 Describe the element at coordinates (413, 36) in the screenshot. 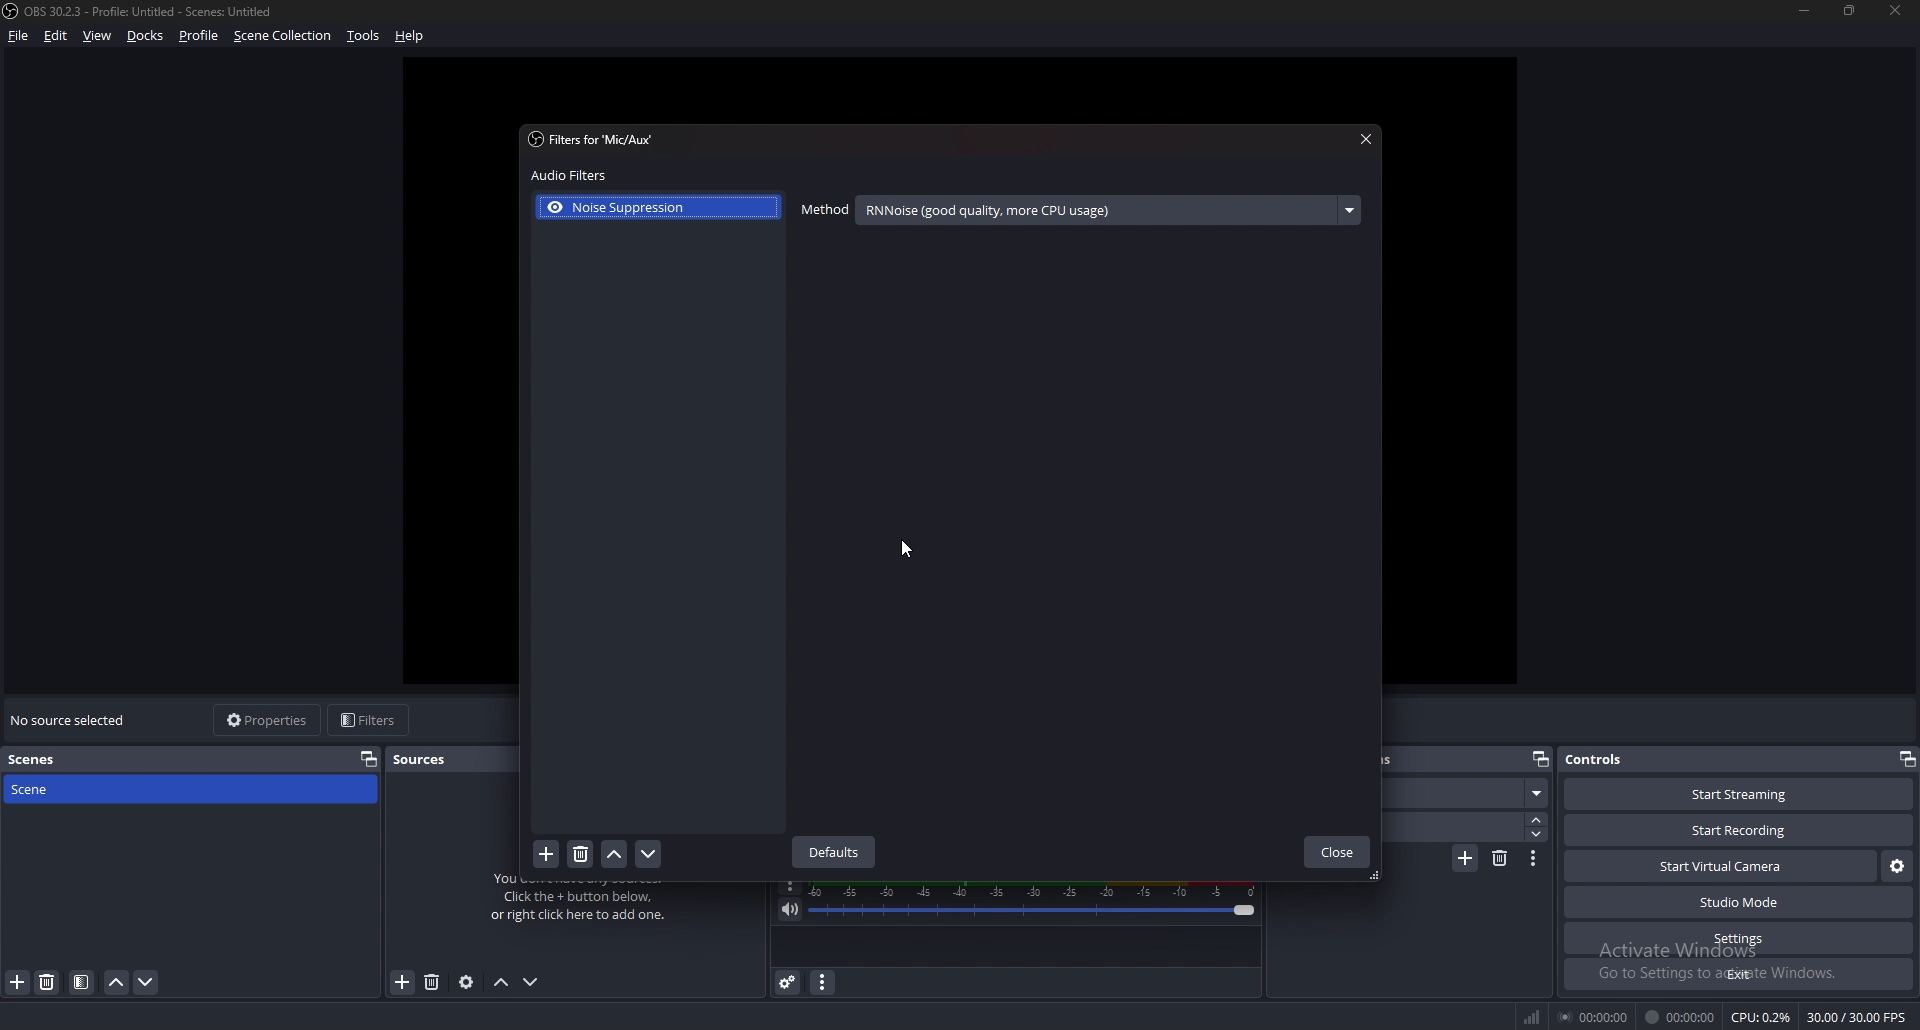

I see `help` at that location.